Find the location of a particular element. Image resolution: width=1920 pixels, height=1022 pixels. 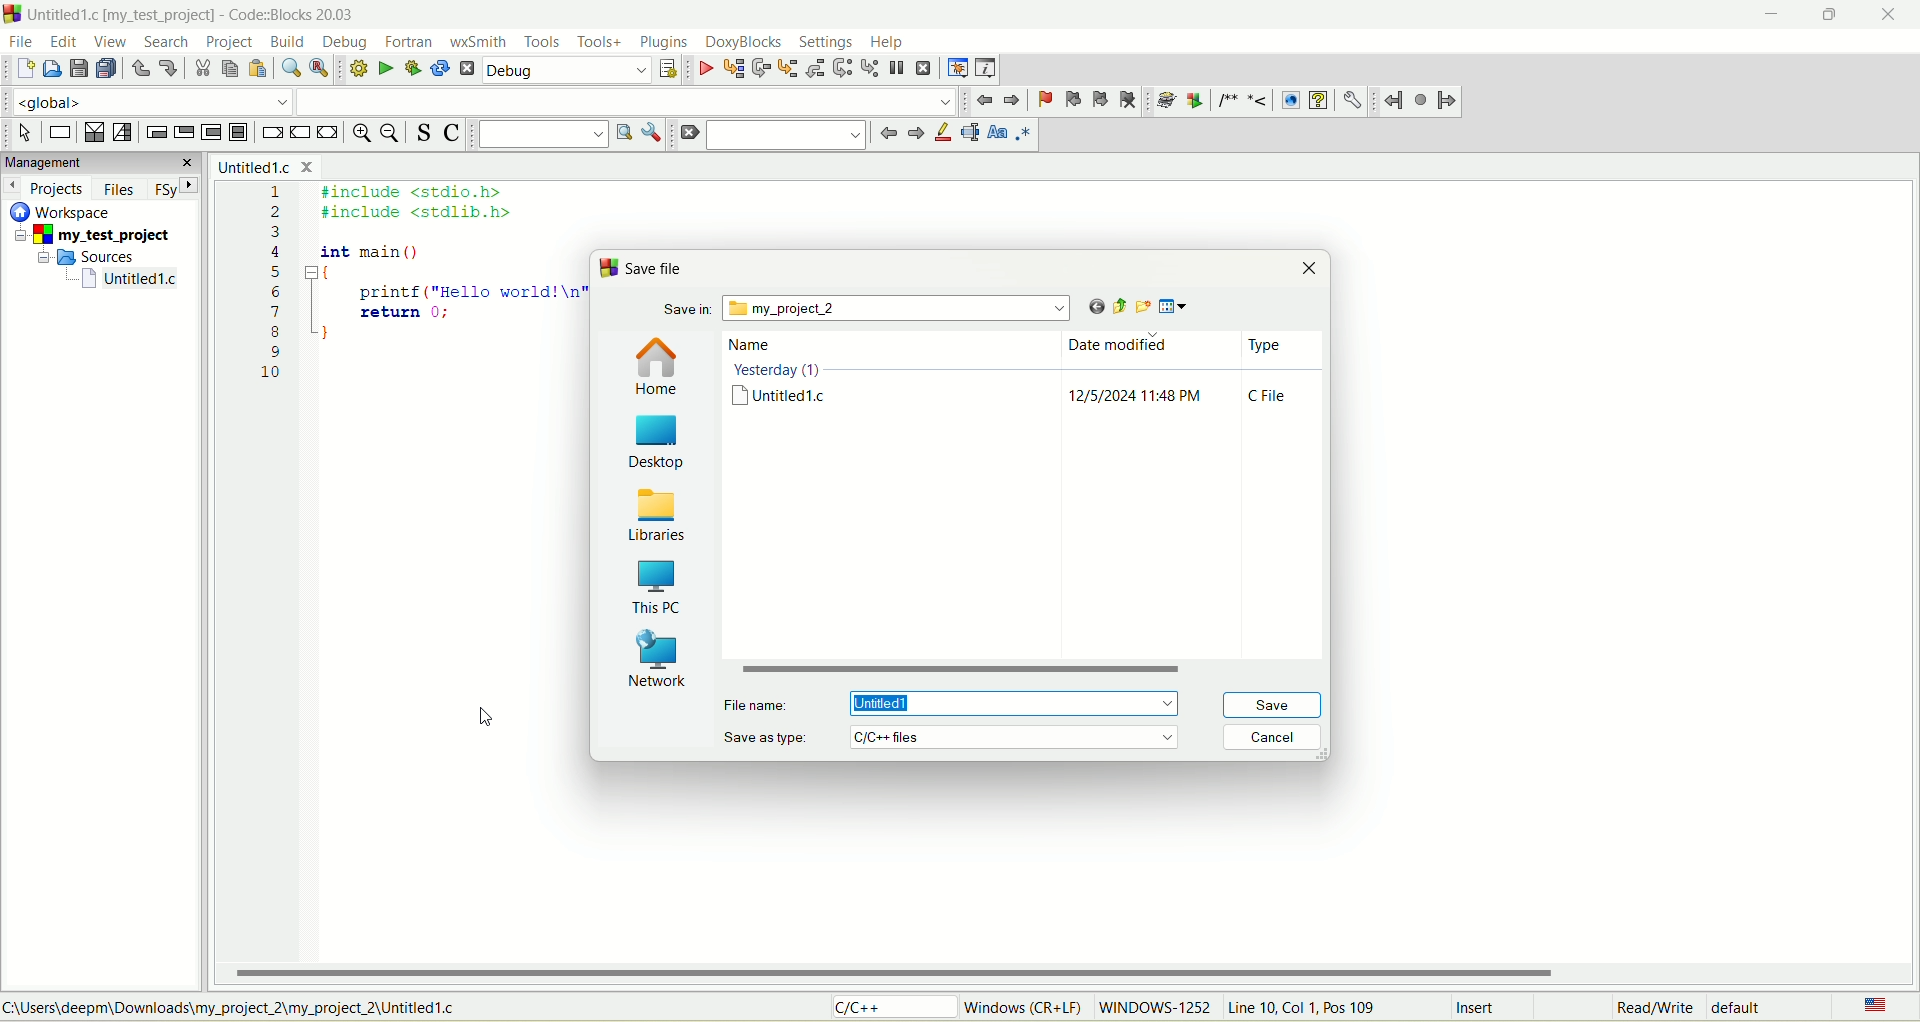

maximize is located at coordinates (1823, 20).